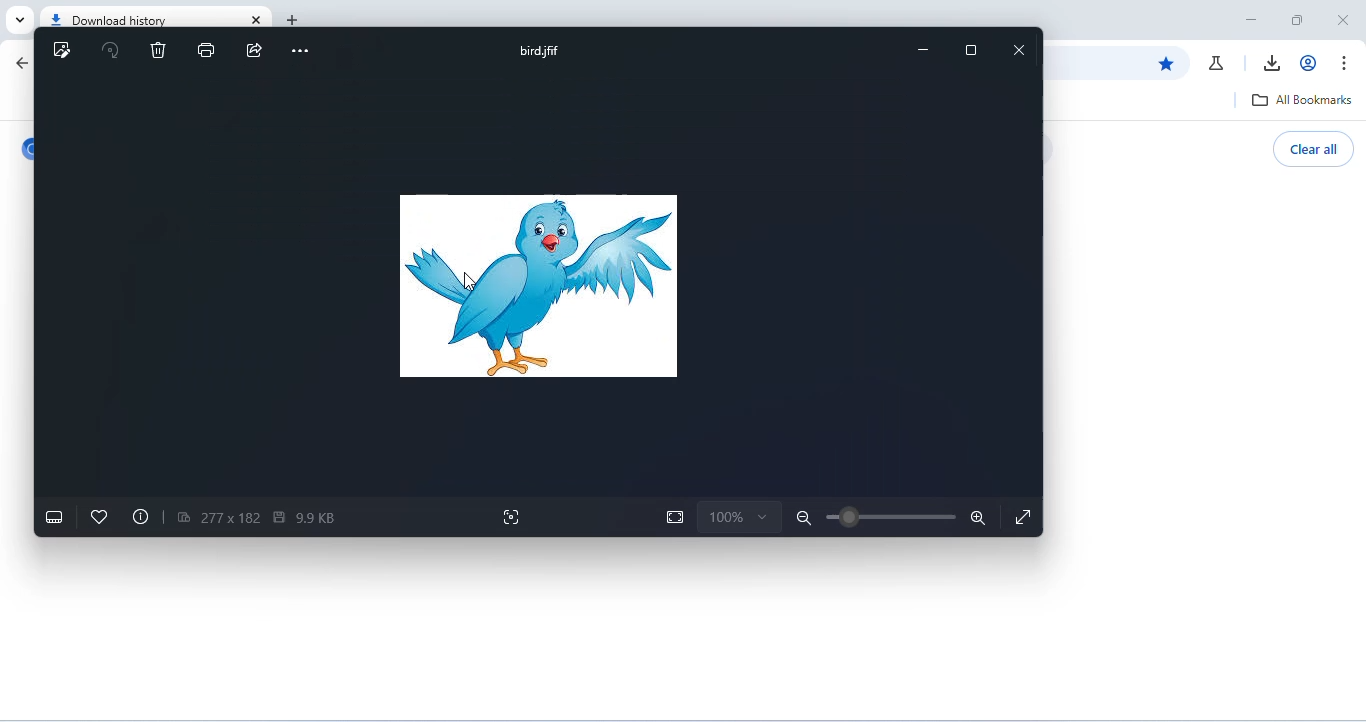 This screenshot has height=722, width=1366. What do you see at coordinates (114, 50) in the screenshot?
I see `rotate` at bounding box center [114, 50].